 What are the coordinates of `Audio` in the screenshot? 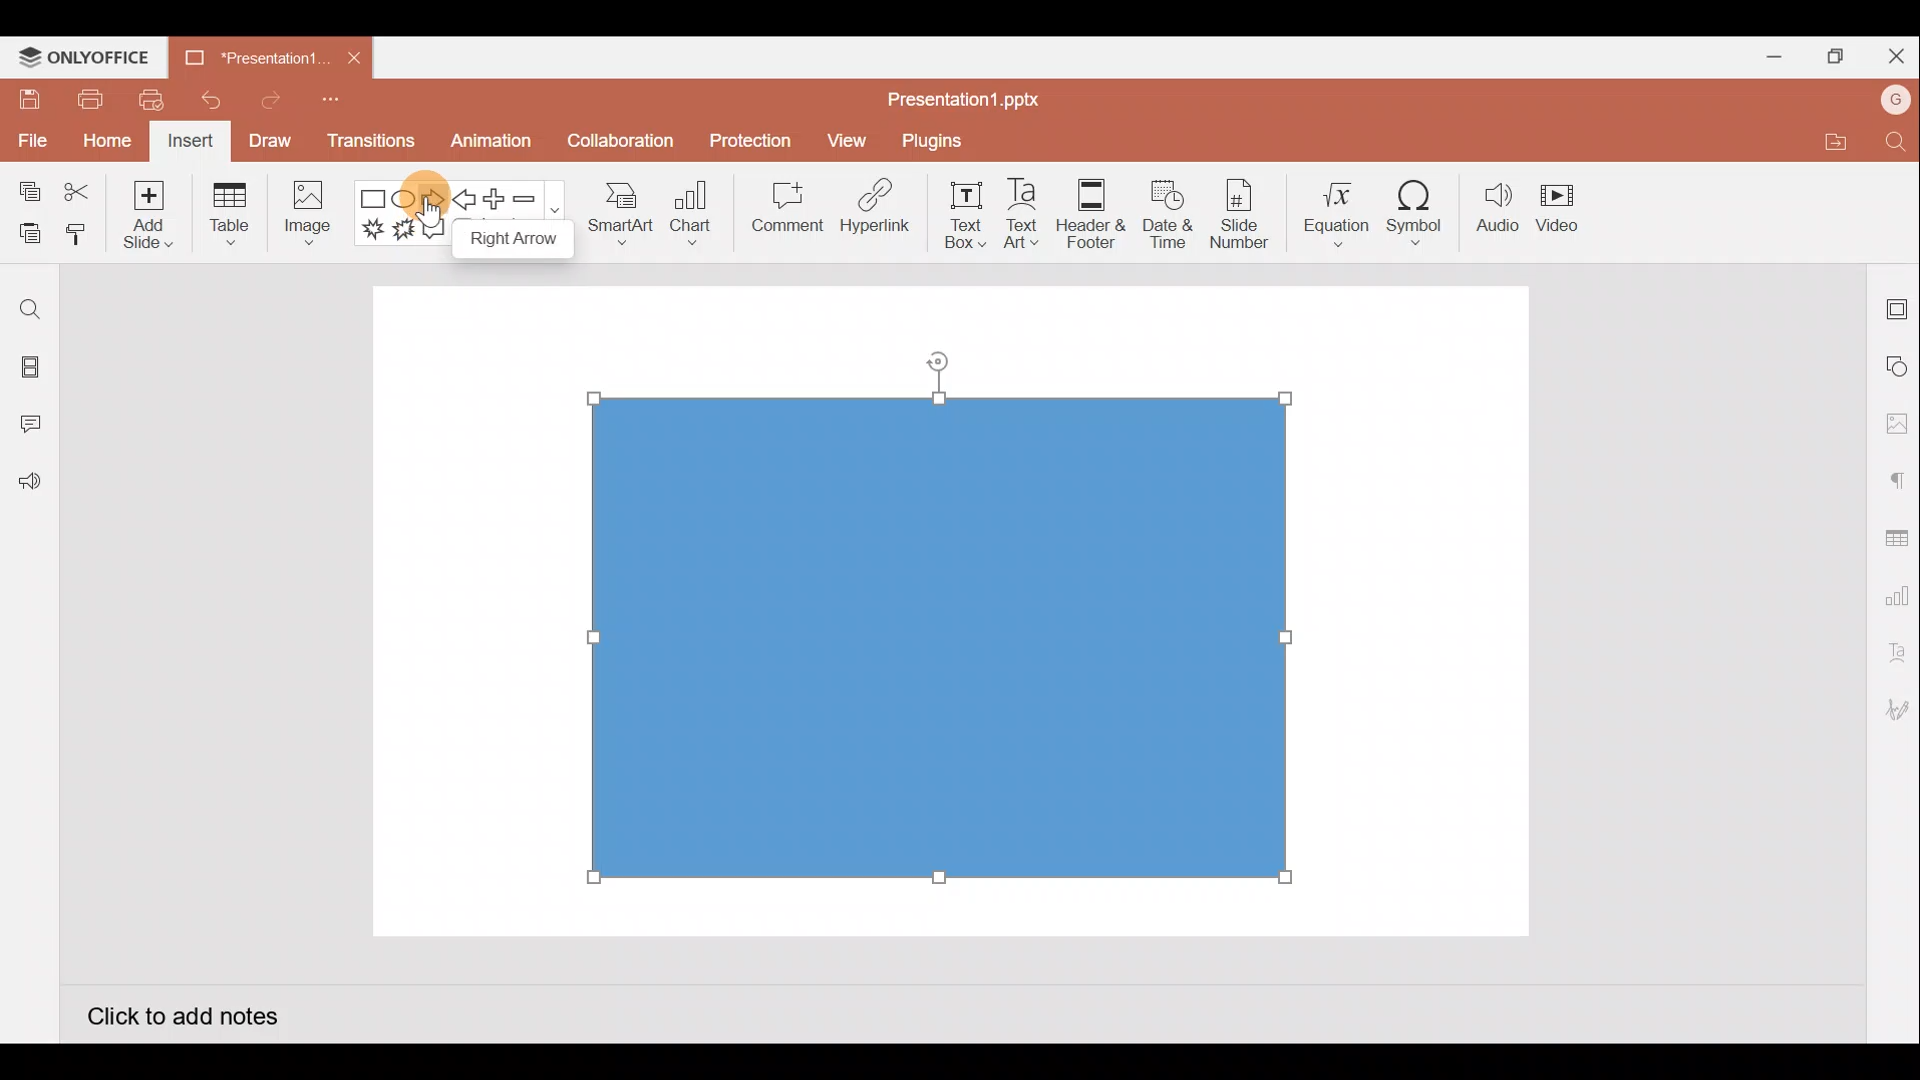 It's located at (1498, 208).